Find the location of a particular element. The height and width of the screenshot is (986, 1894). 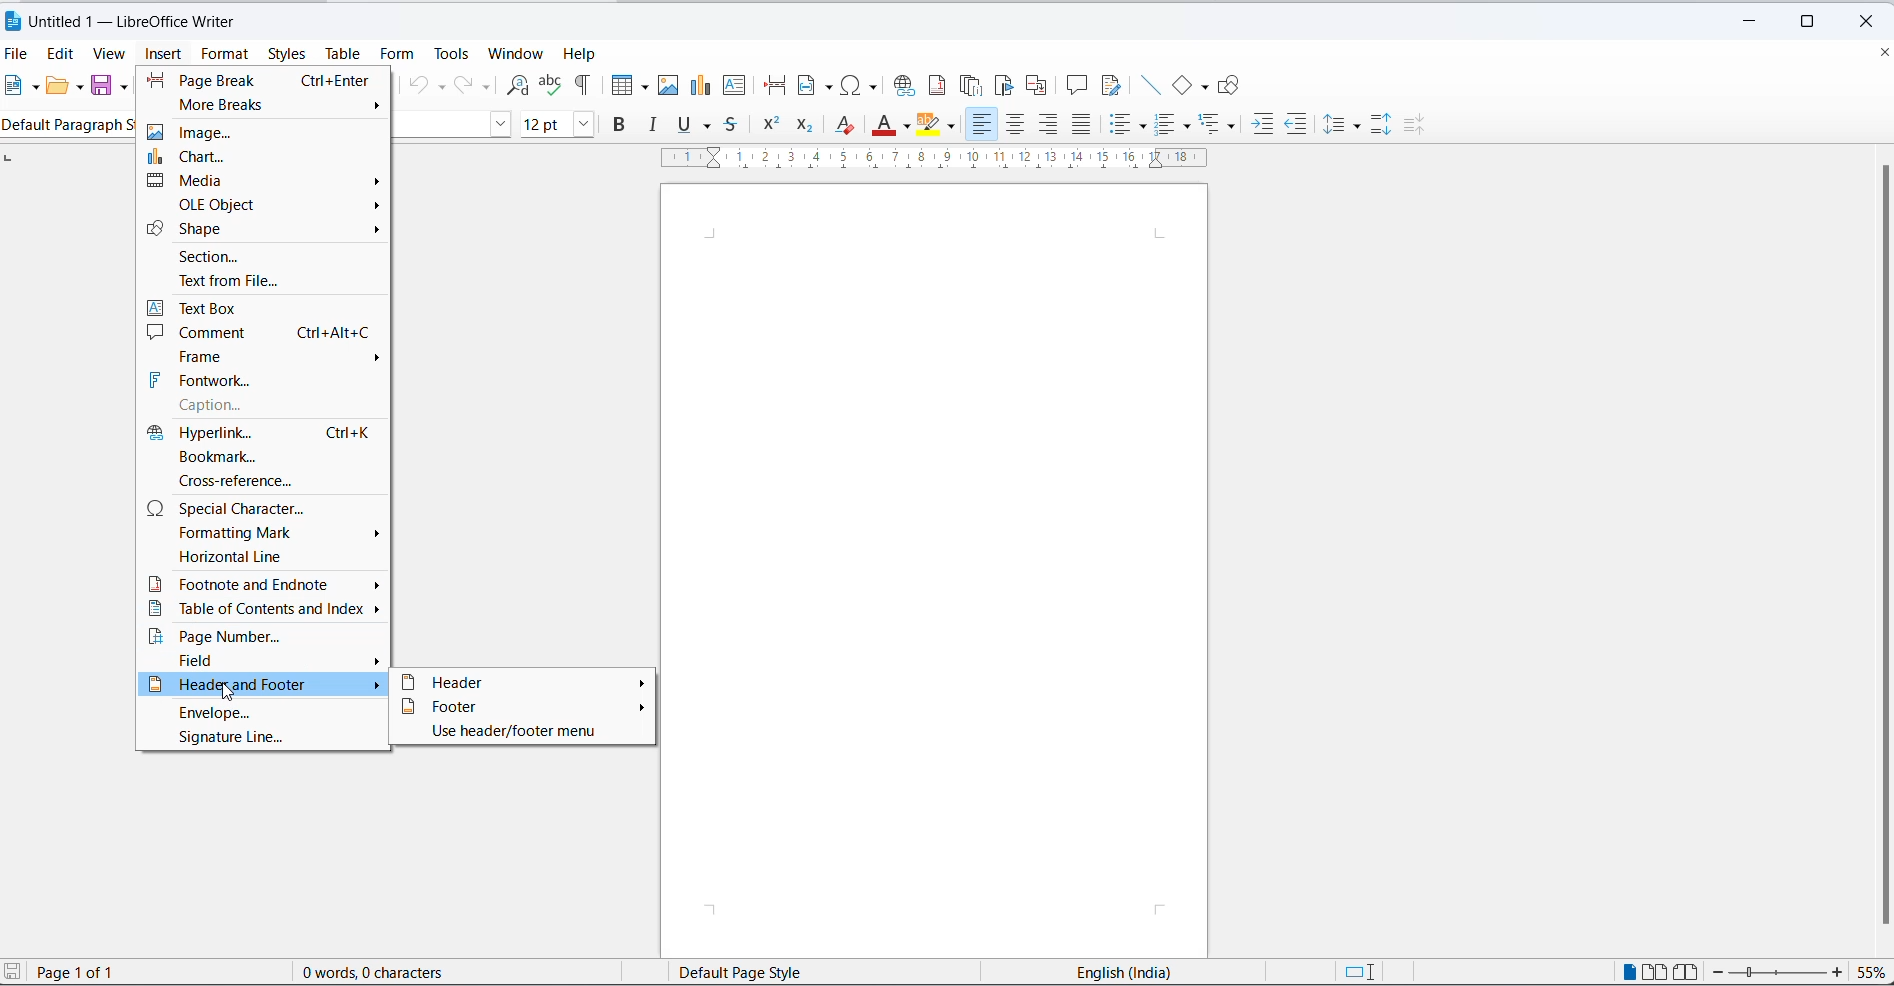

insert chart is located at coordinates (701, 87).